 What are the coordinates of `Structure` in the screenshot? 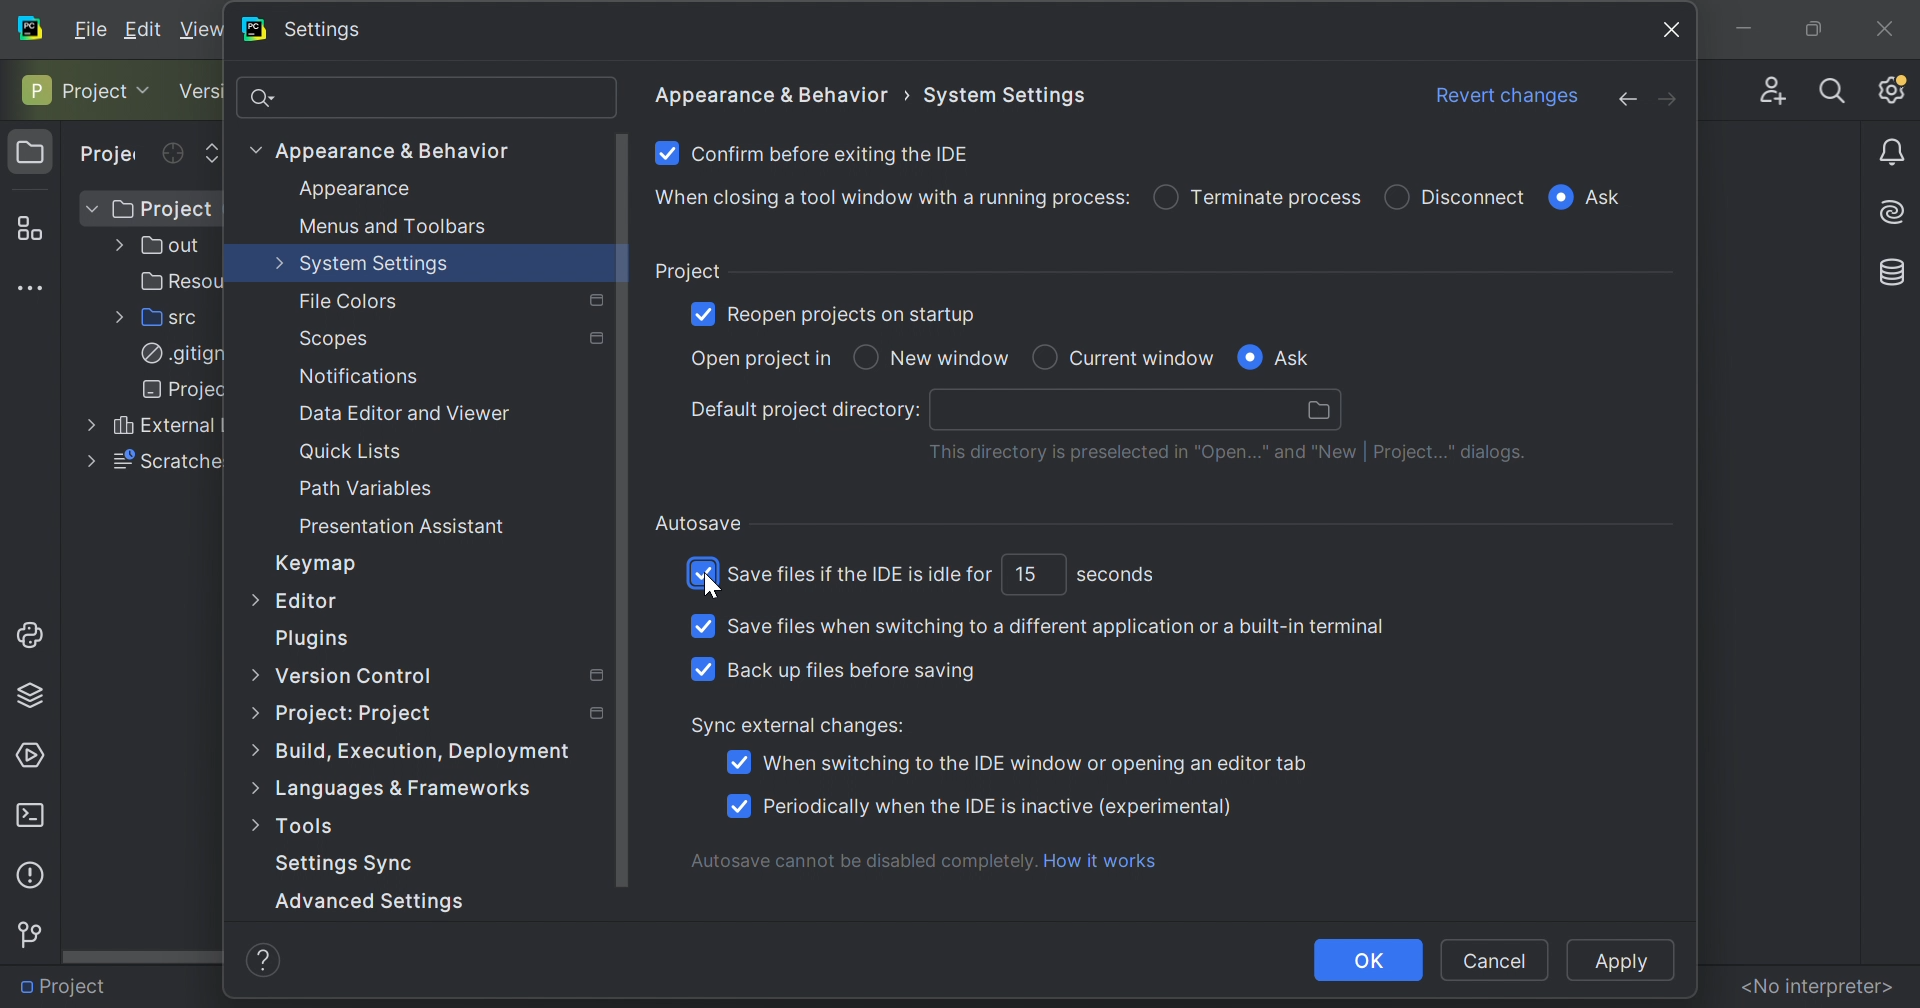 It's located at (27, 225).